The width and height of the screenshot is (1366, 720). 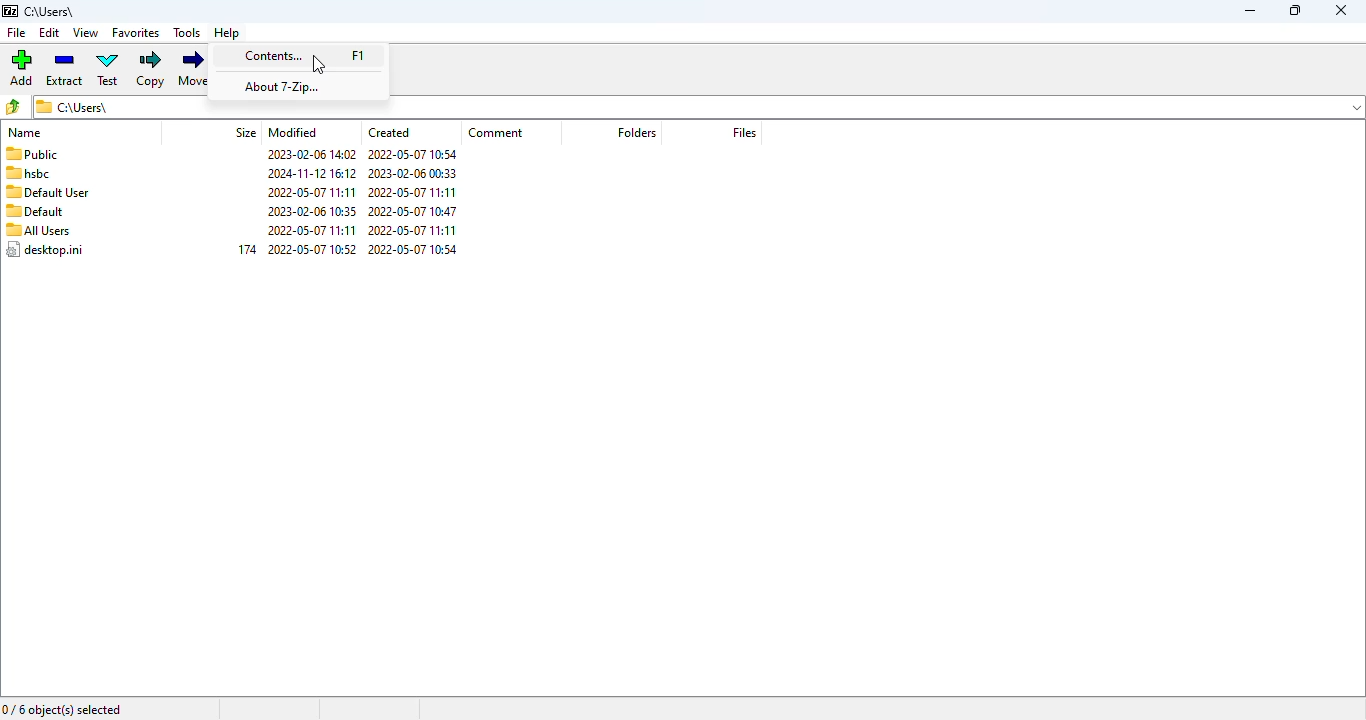 What do you see at coordinates (247, 131) in the screenshot?
I see `size` at bounding box center [247, 131].